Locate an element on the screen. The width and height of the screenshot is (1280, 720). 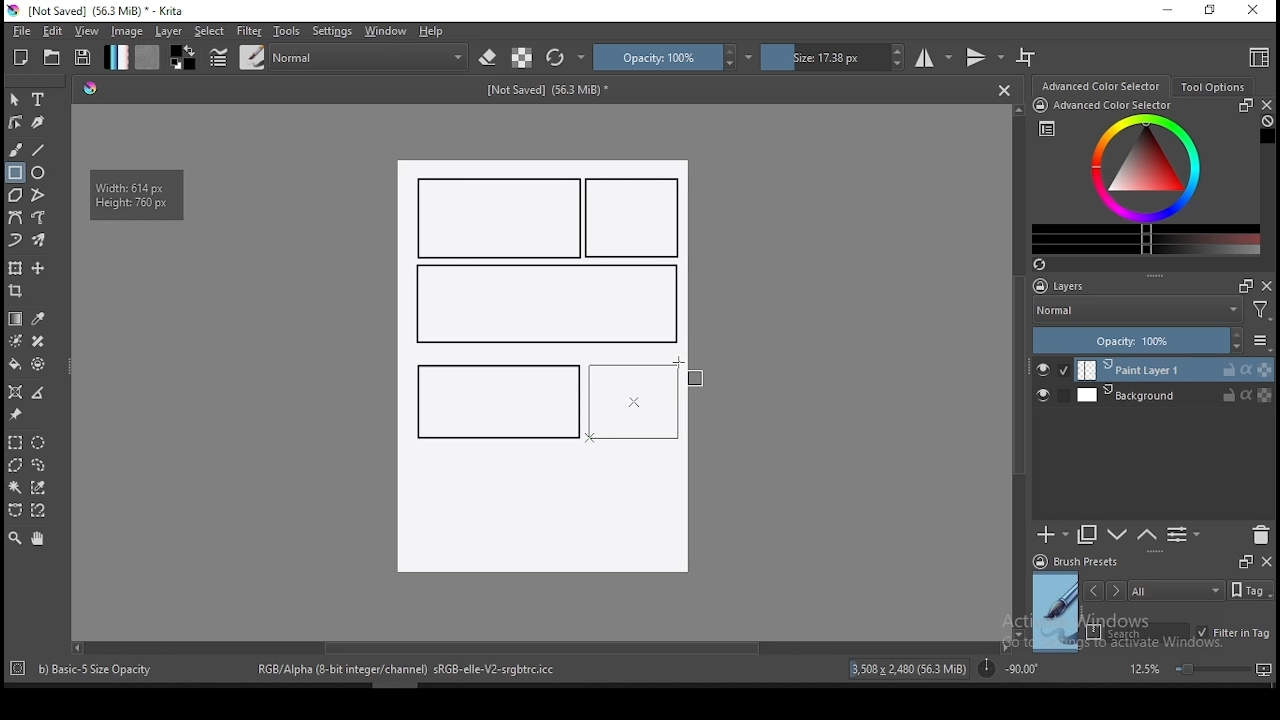
search is located at coordinates (1138, 632).